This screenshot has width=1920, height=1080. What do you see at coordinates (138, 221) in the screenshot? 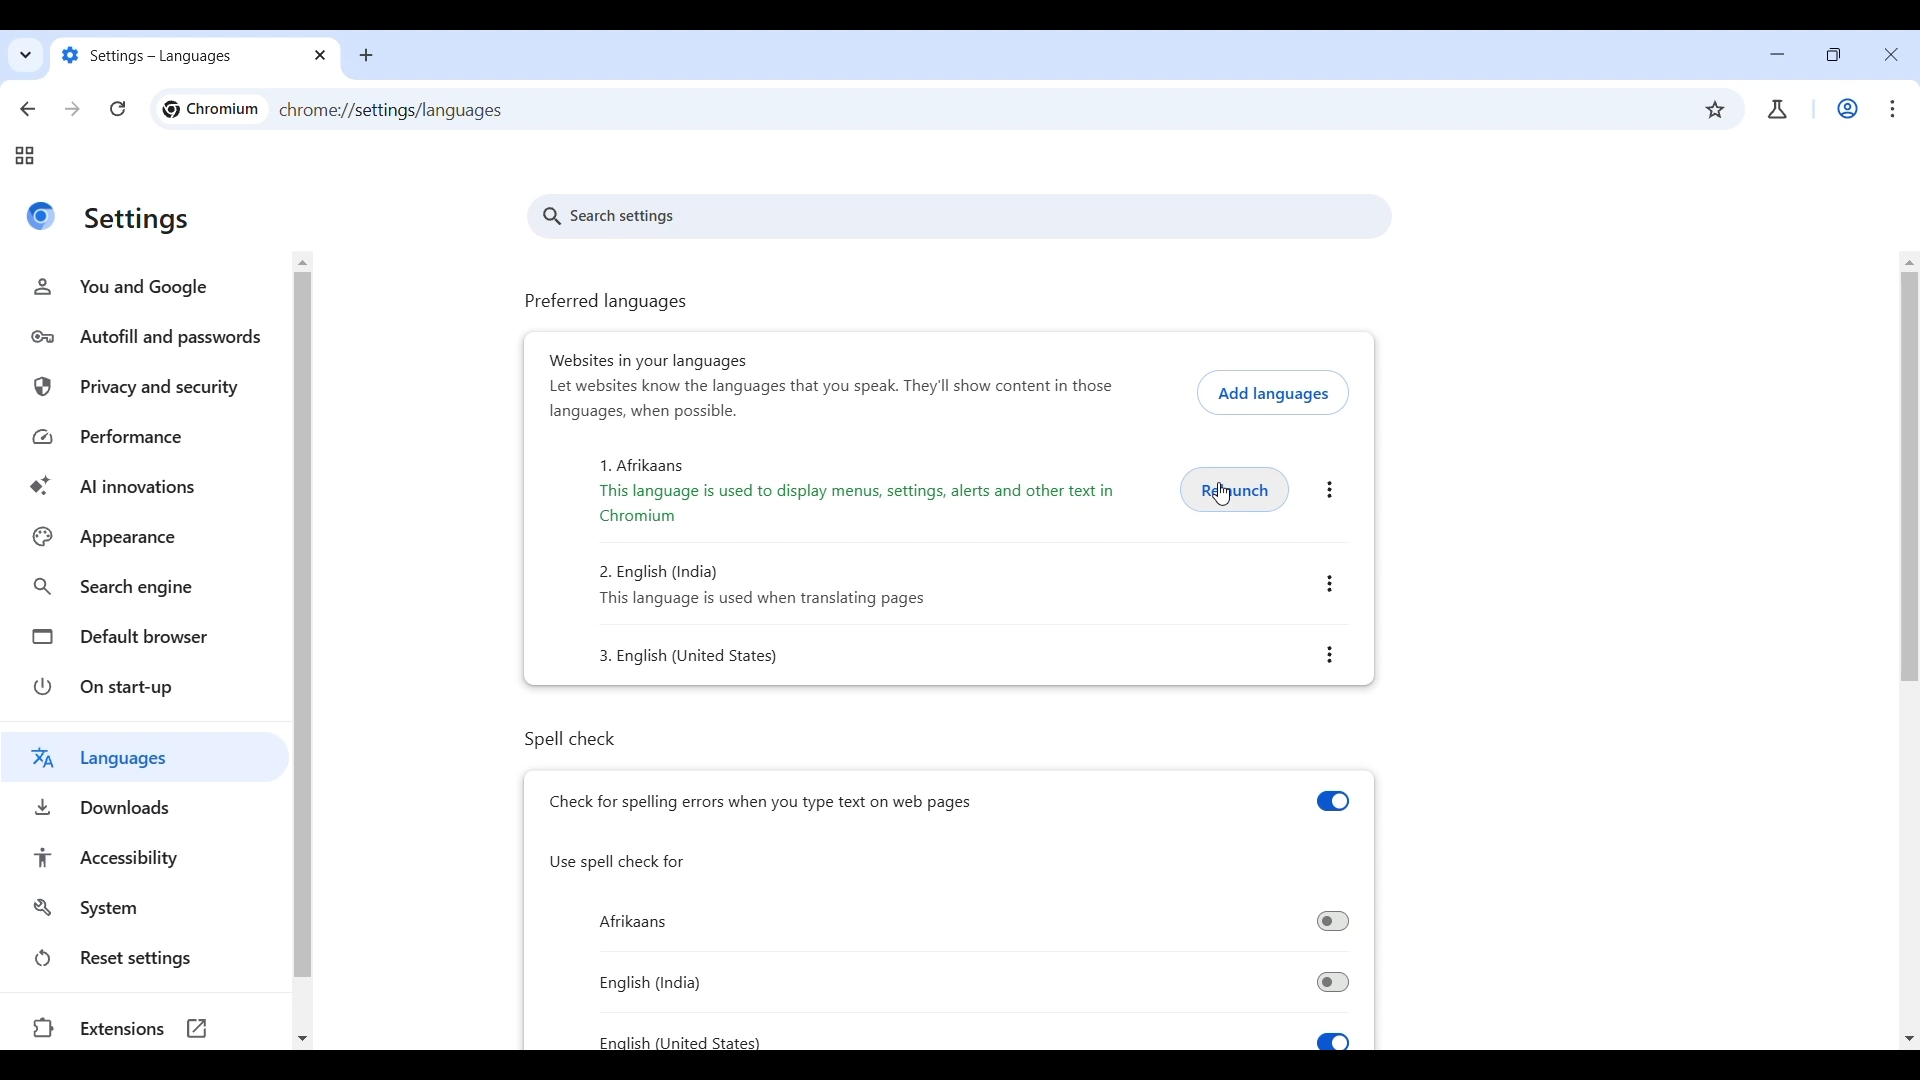
I see `Title of current page` at bounding box center [138, 221].